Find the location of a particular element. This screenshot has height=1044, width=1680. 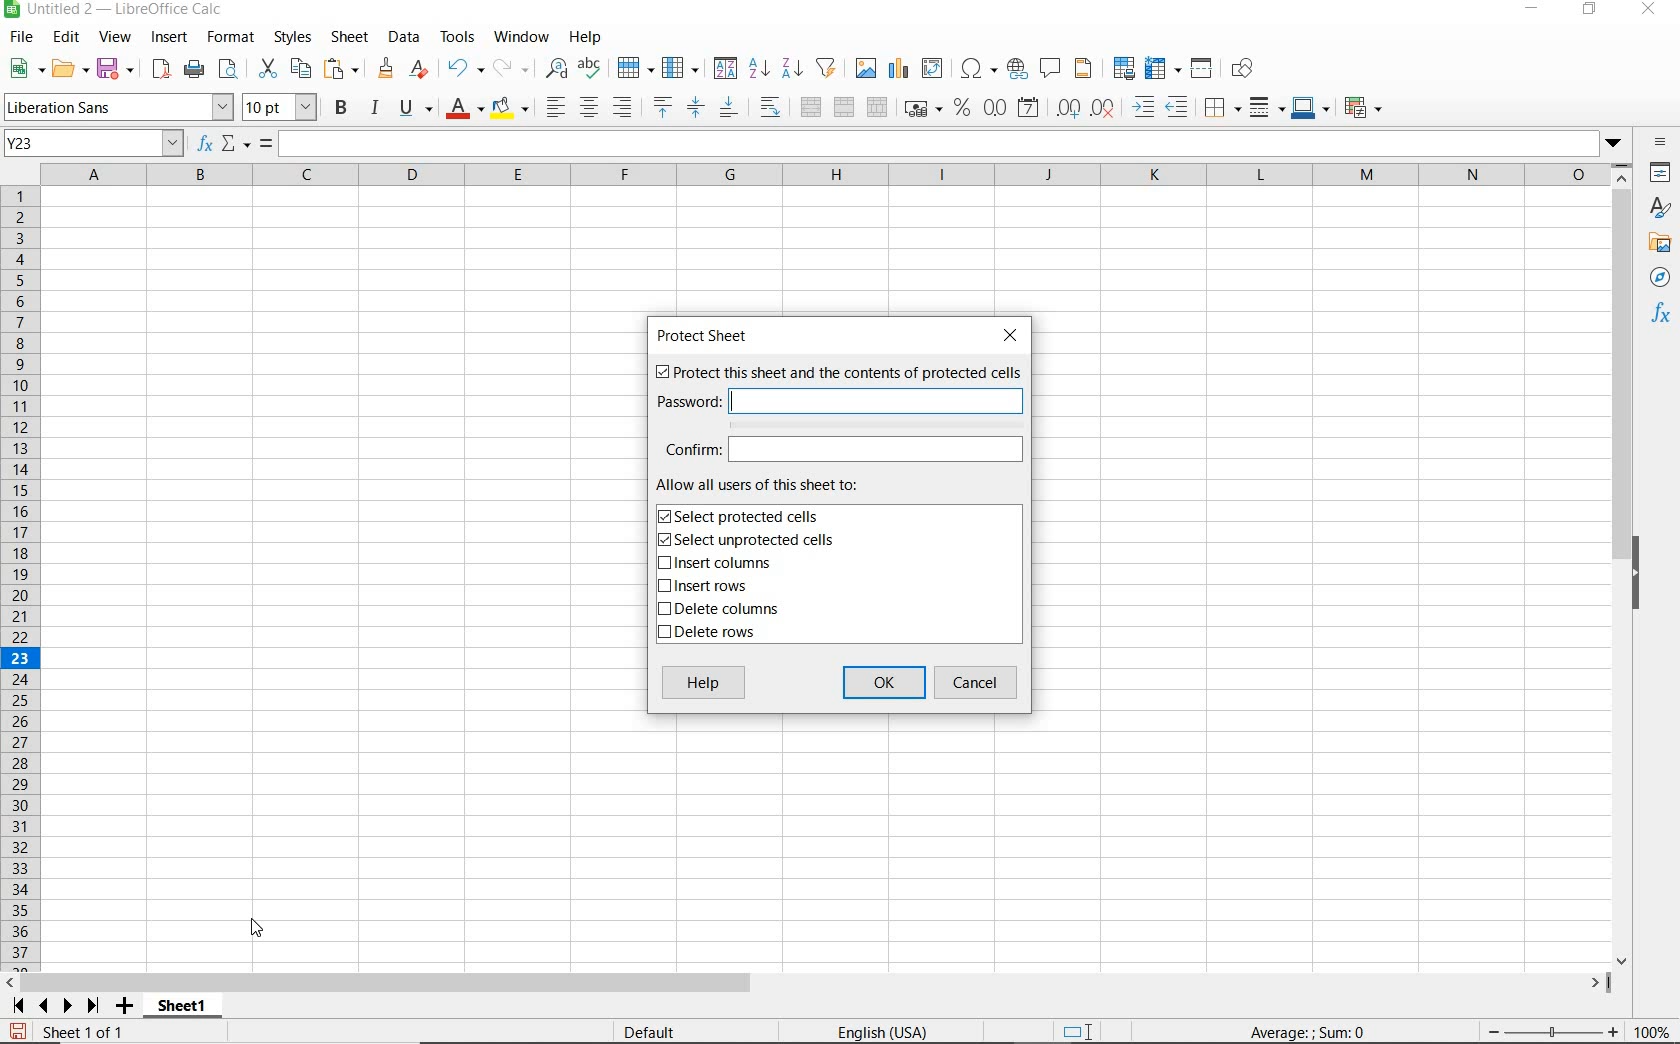

SORT DESCENDING is located at coordinates (791, 69).